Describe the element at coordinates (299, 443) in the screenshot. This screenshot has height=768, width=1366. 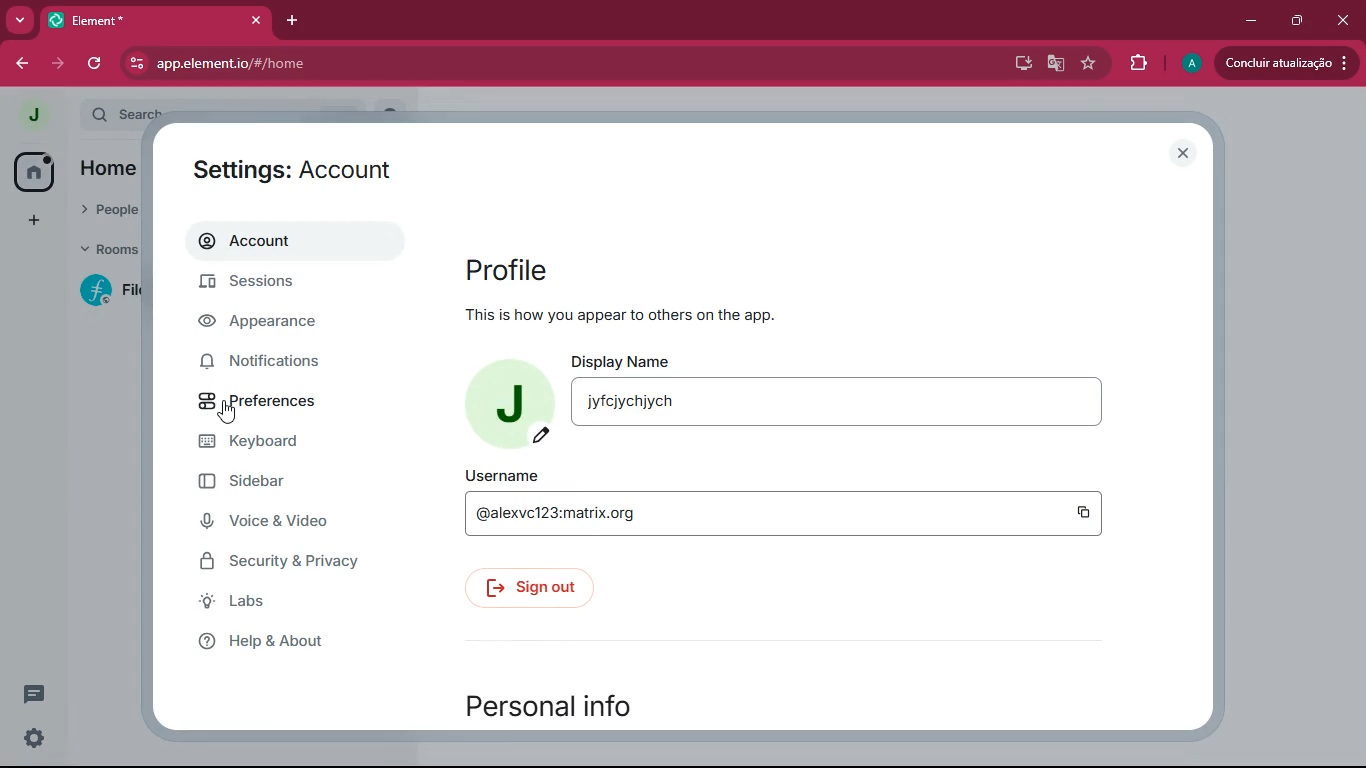
I see `keyboard` at that location.